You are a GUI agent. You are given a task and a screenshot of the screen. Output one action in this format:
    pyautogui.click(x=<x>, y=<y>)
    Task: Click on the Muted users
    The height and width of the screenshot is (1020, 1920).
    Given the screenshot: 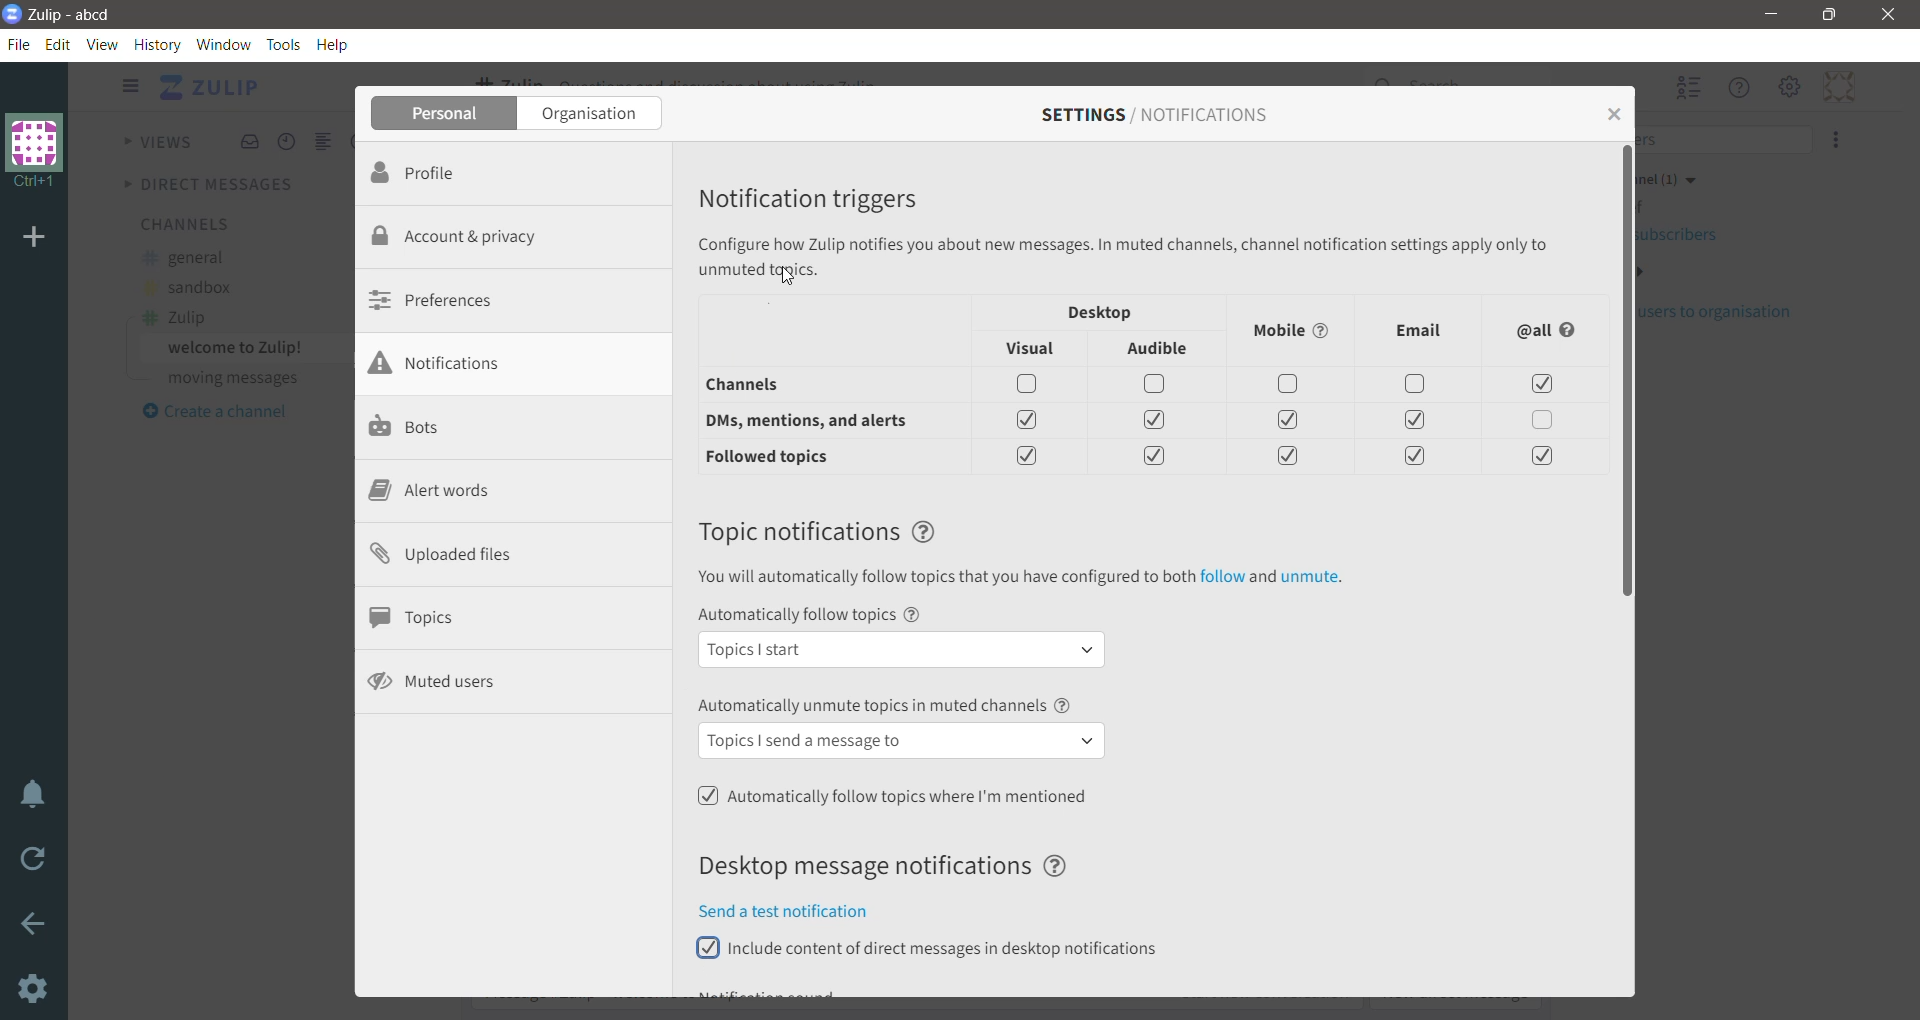 What is the action you would take?
    pyautogui.click(x=437, y=681)
    